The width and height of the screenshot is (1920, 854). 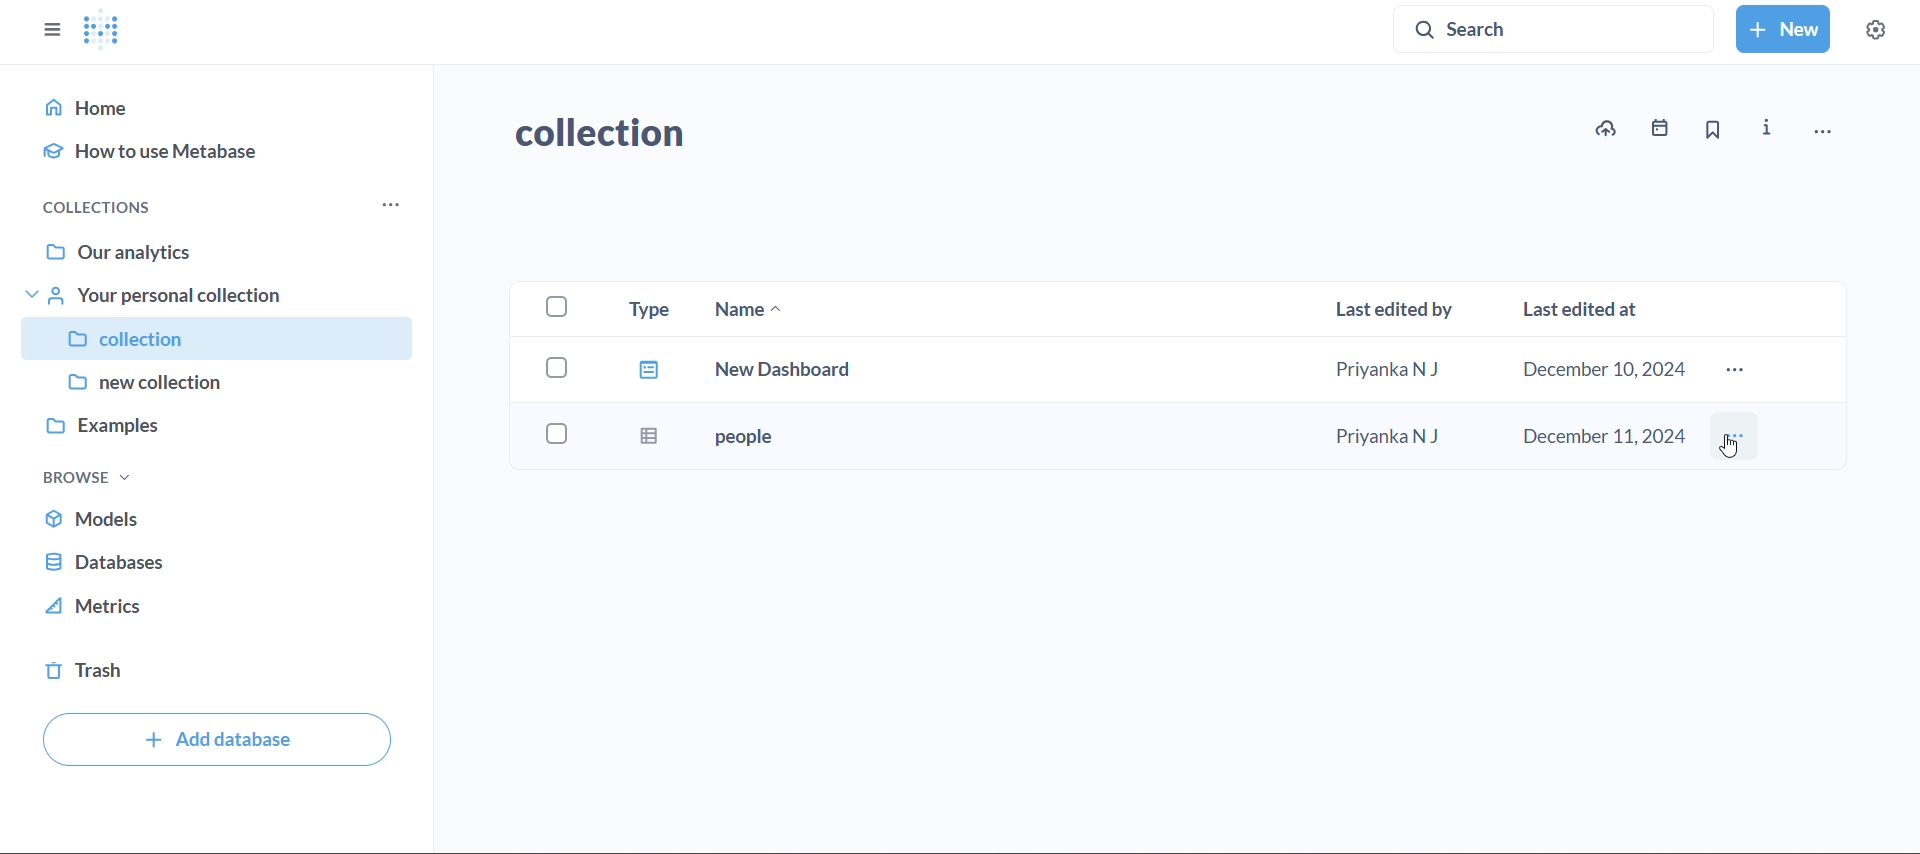 What do you see at coordinates (640, 378) in the screenshot?
I see `type` at bounding box center [640, 378].